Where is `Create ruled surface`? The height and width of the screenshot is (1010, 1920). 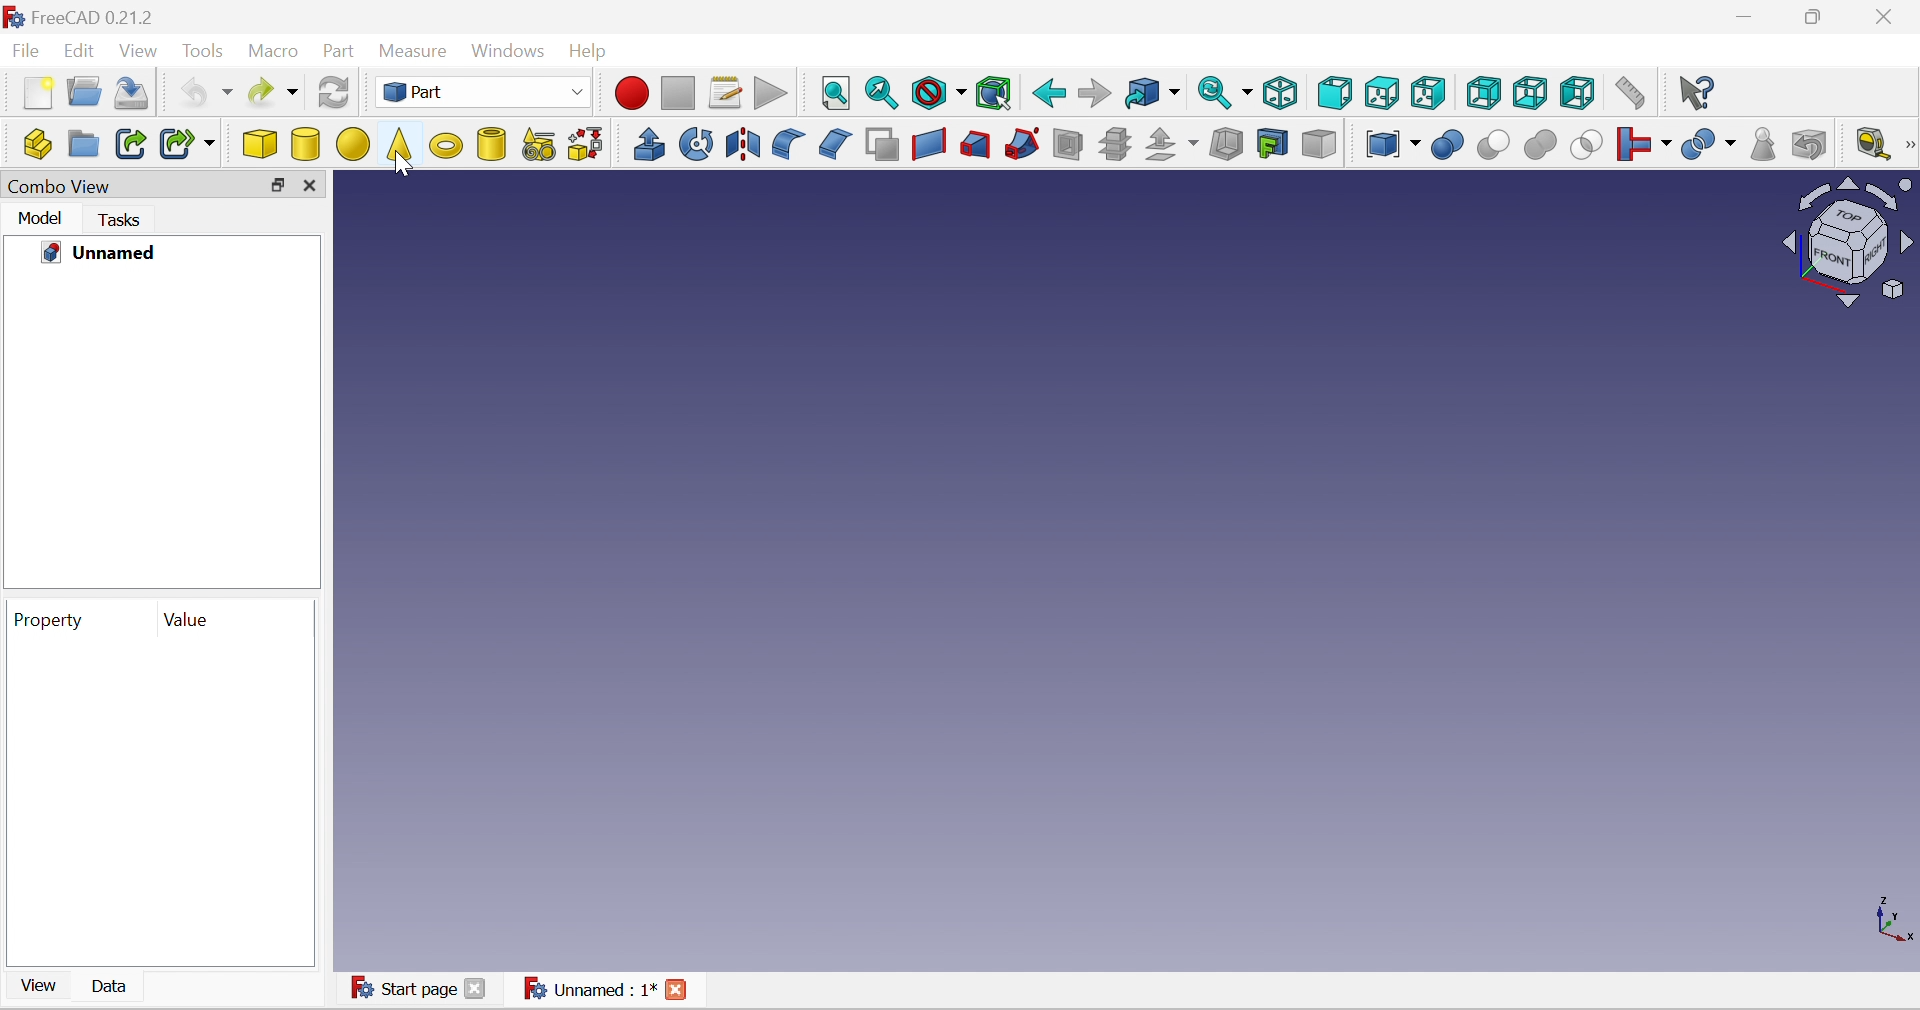 Create ruled surface is located at coordinates (930, 144).